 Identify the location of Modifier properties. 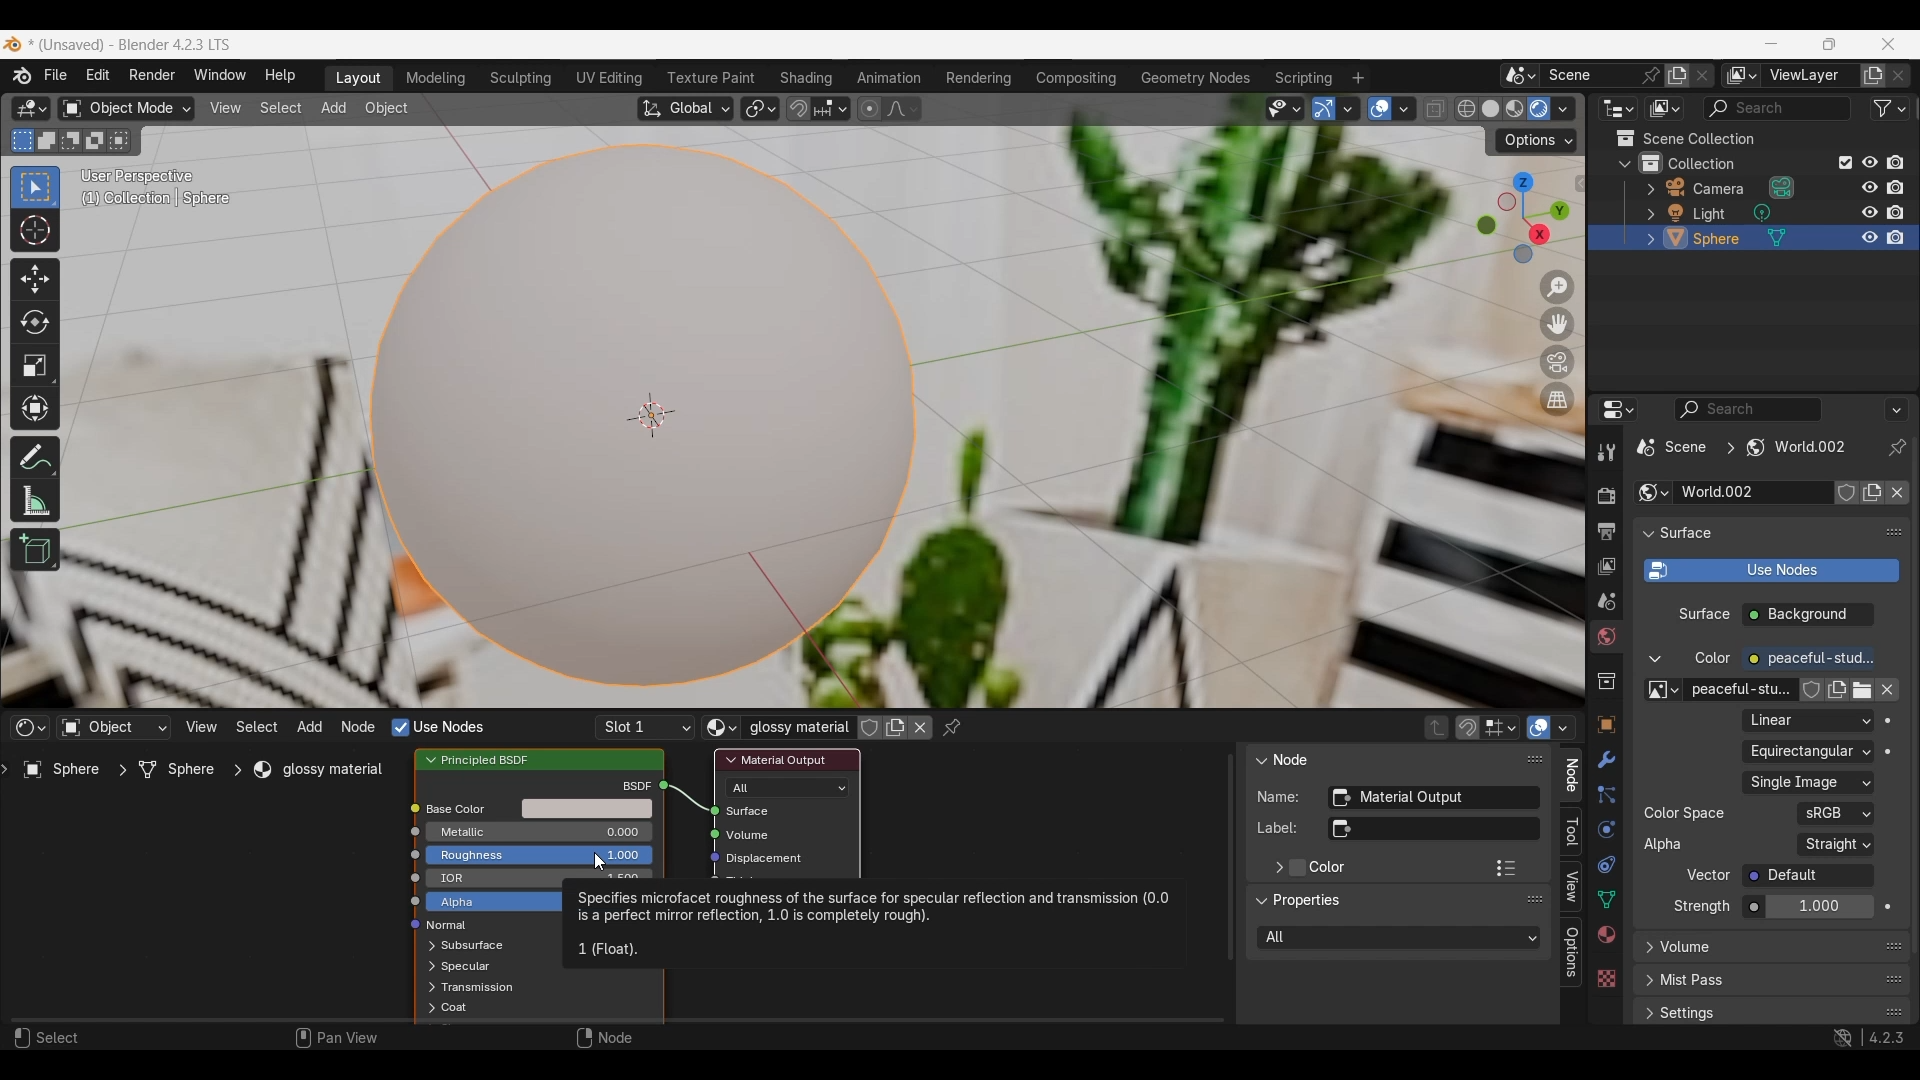
(1605, 759).